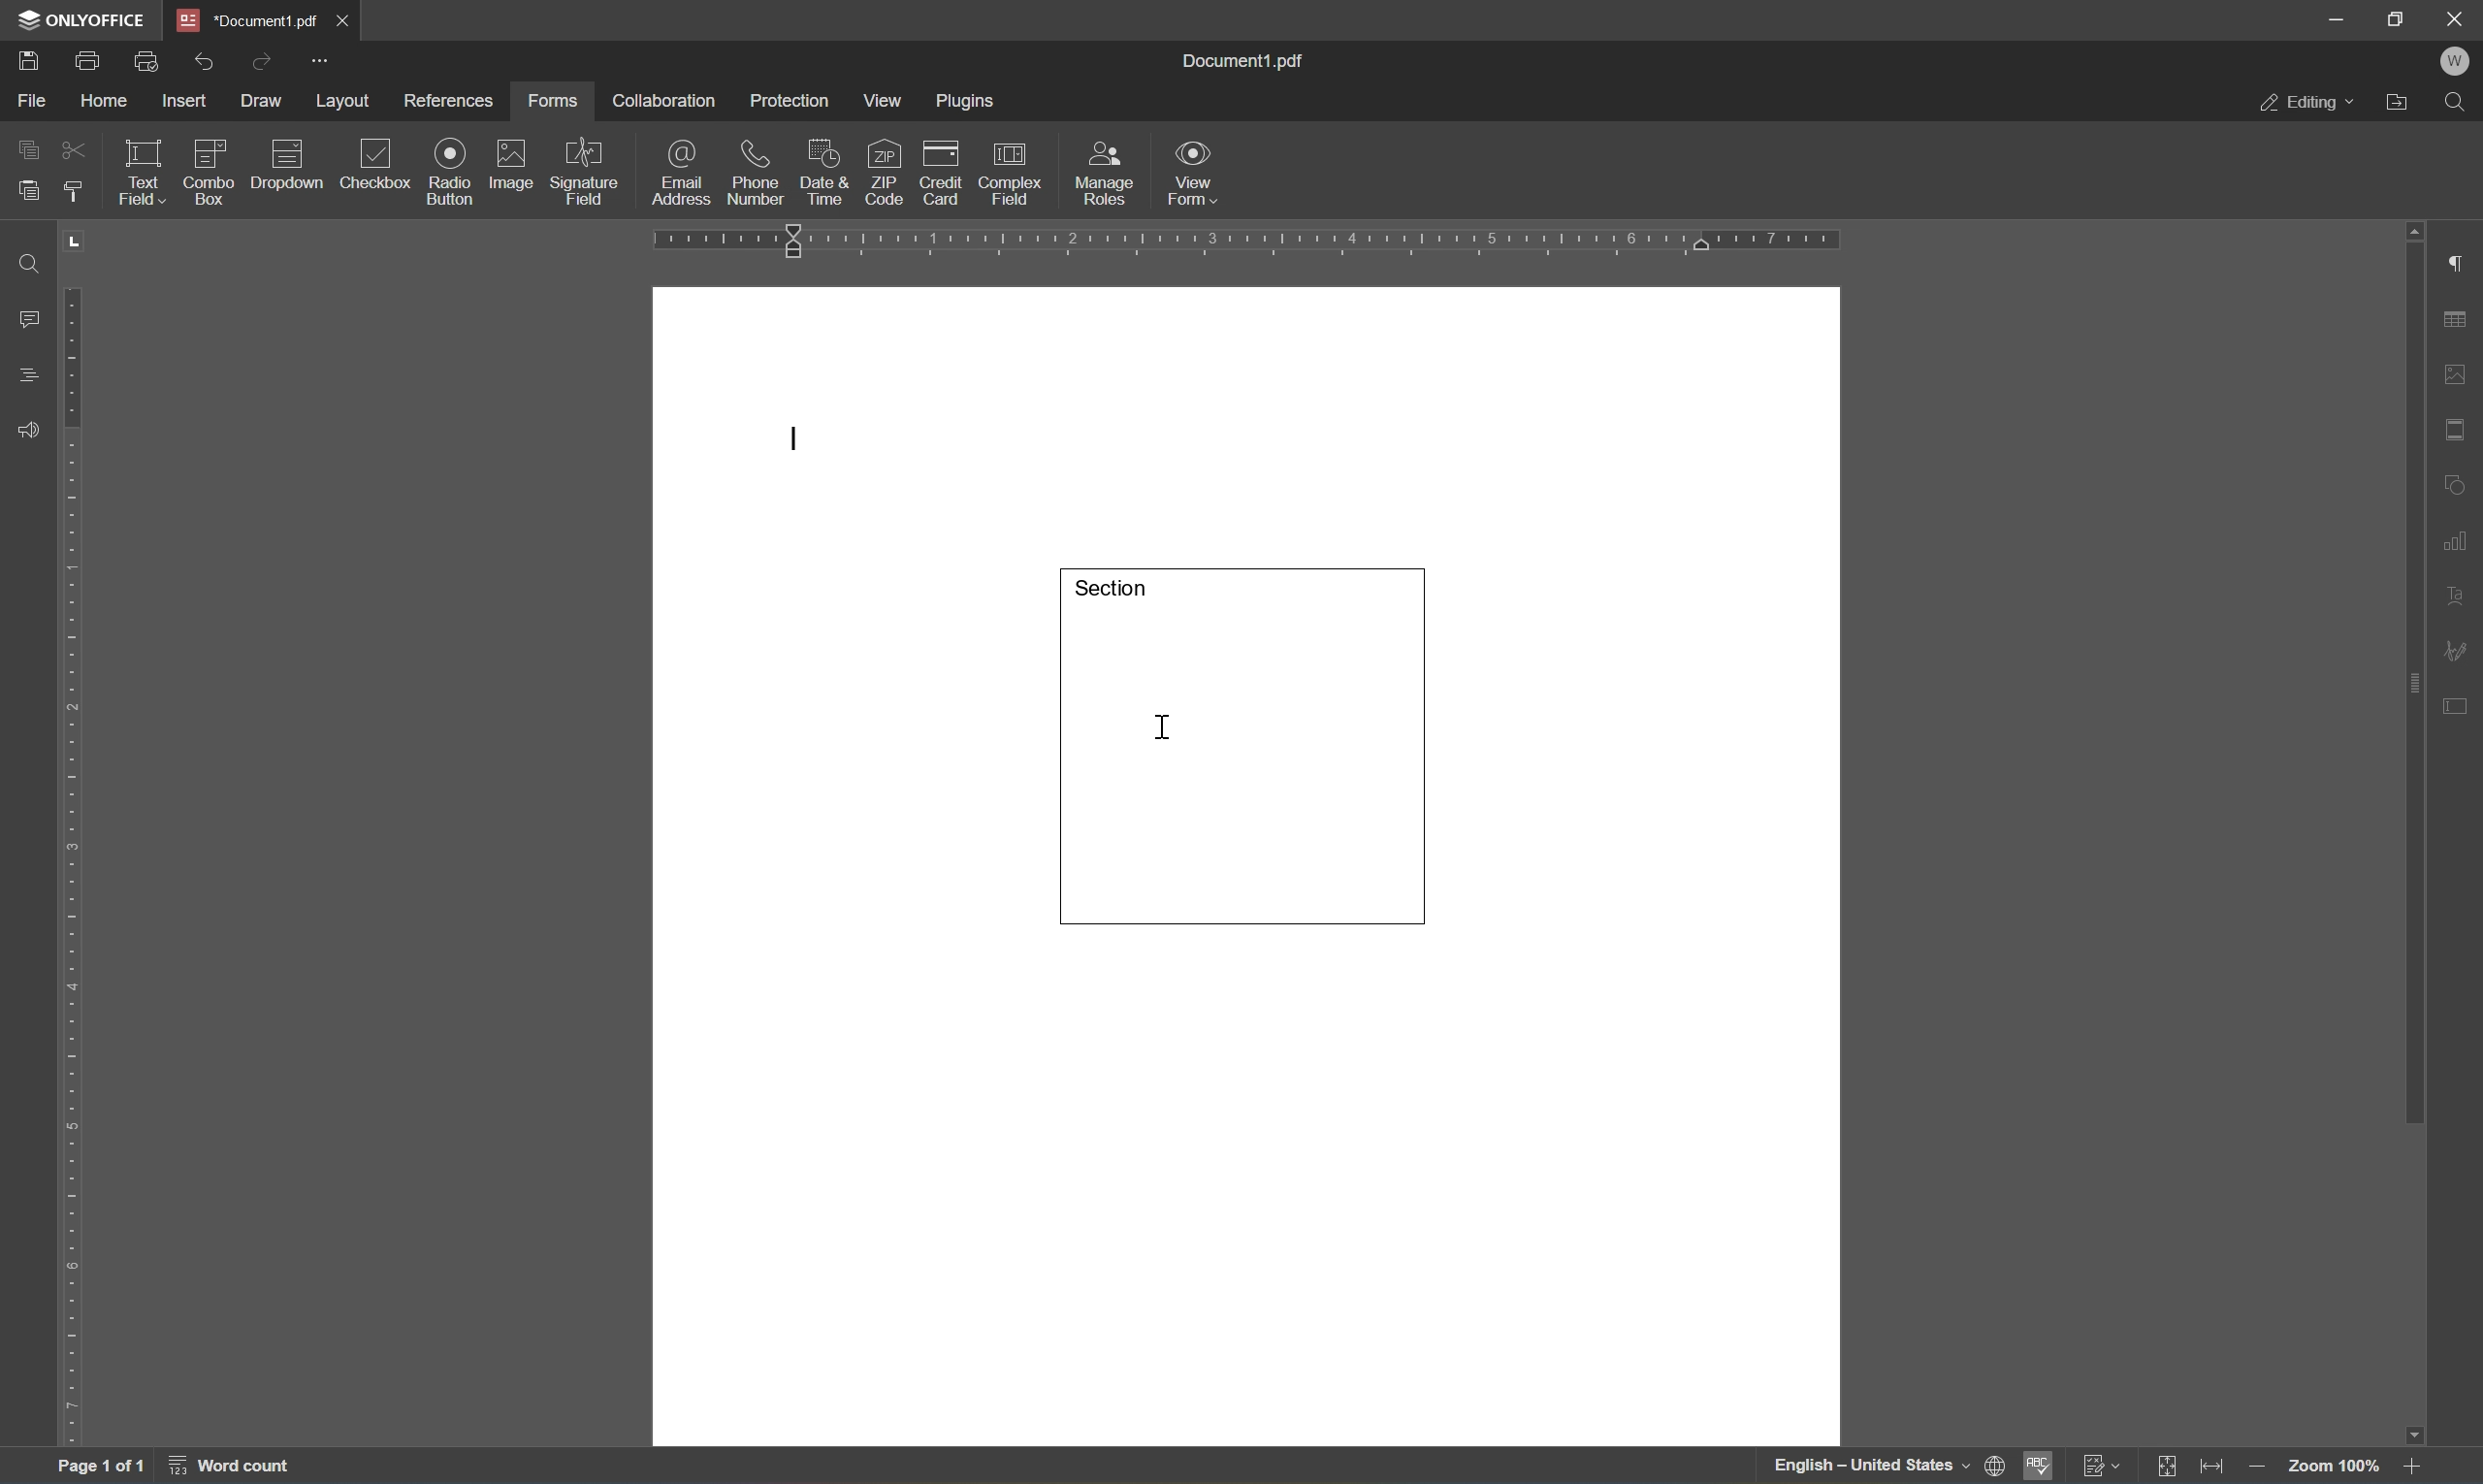  I want to click on manage roles, so click(1105, 172).